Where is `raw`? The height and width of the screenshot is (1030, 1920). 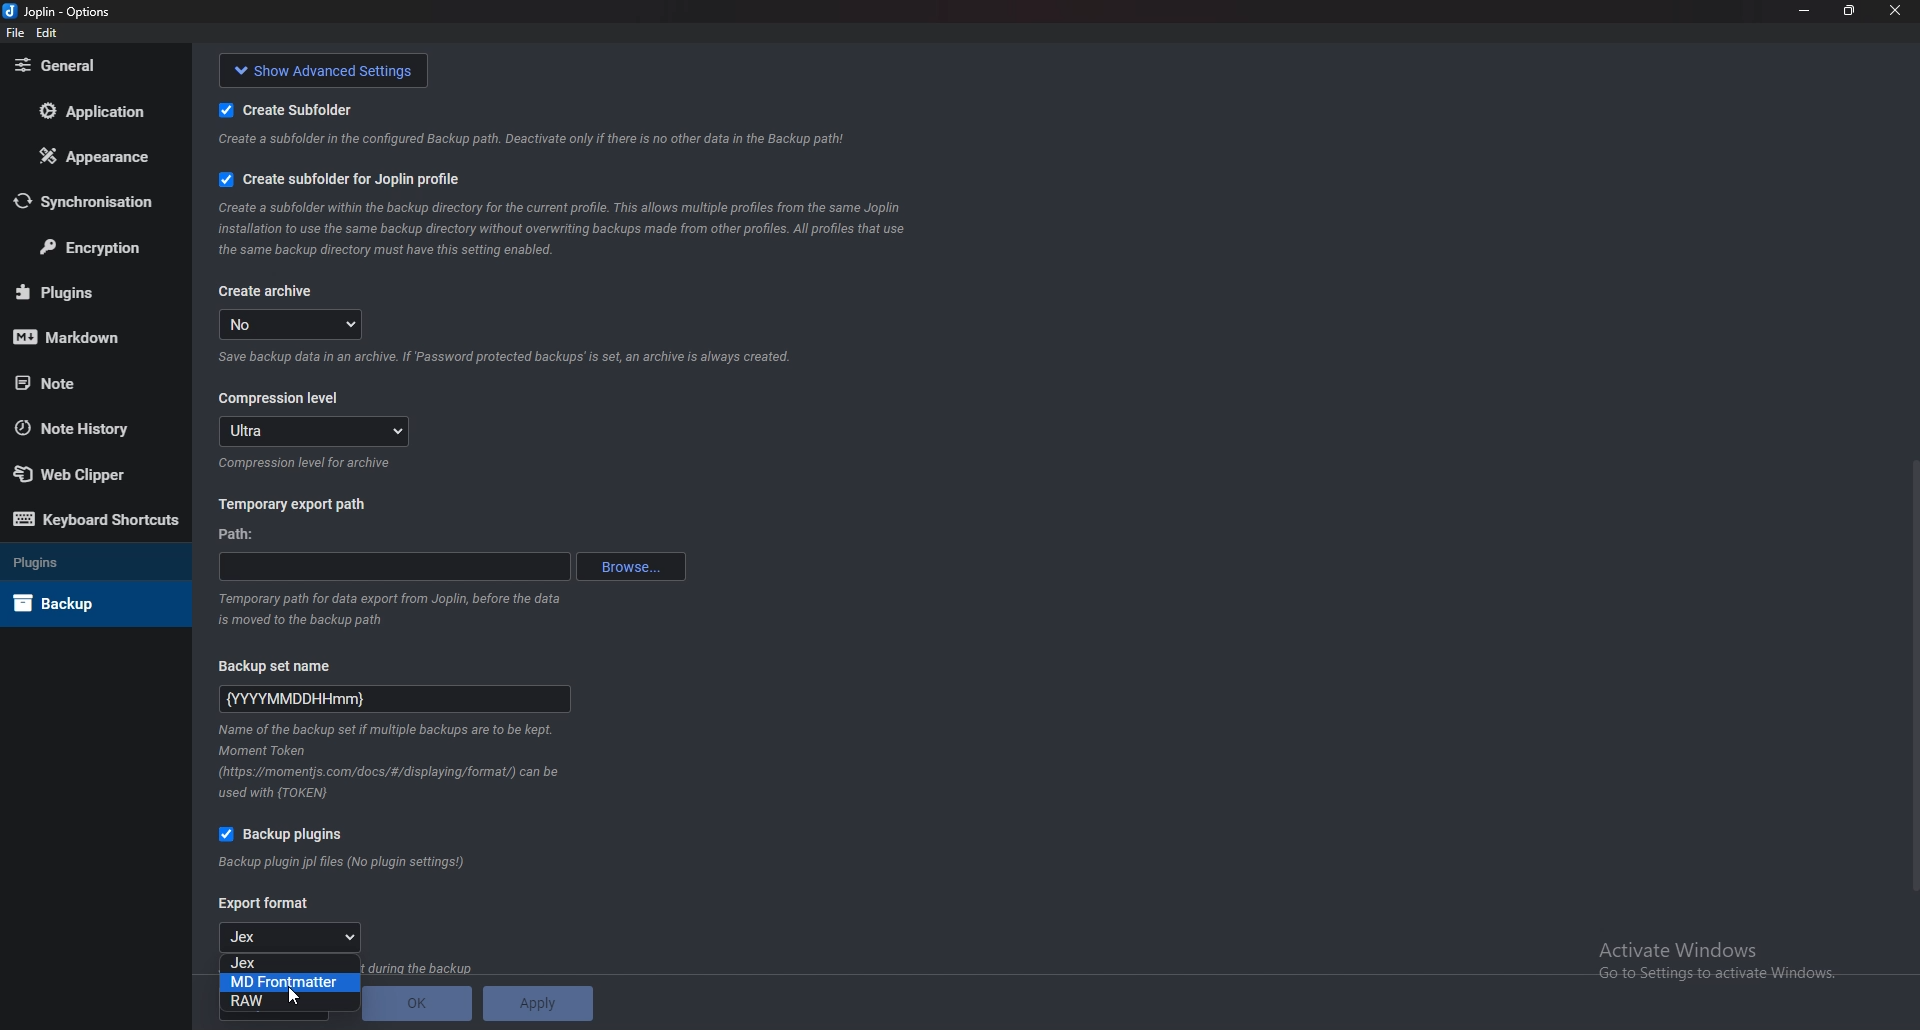
raw is located at coordinates (290, 1001).